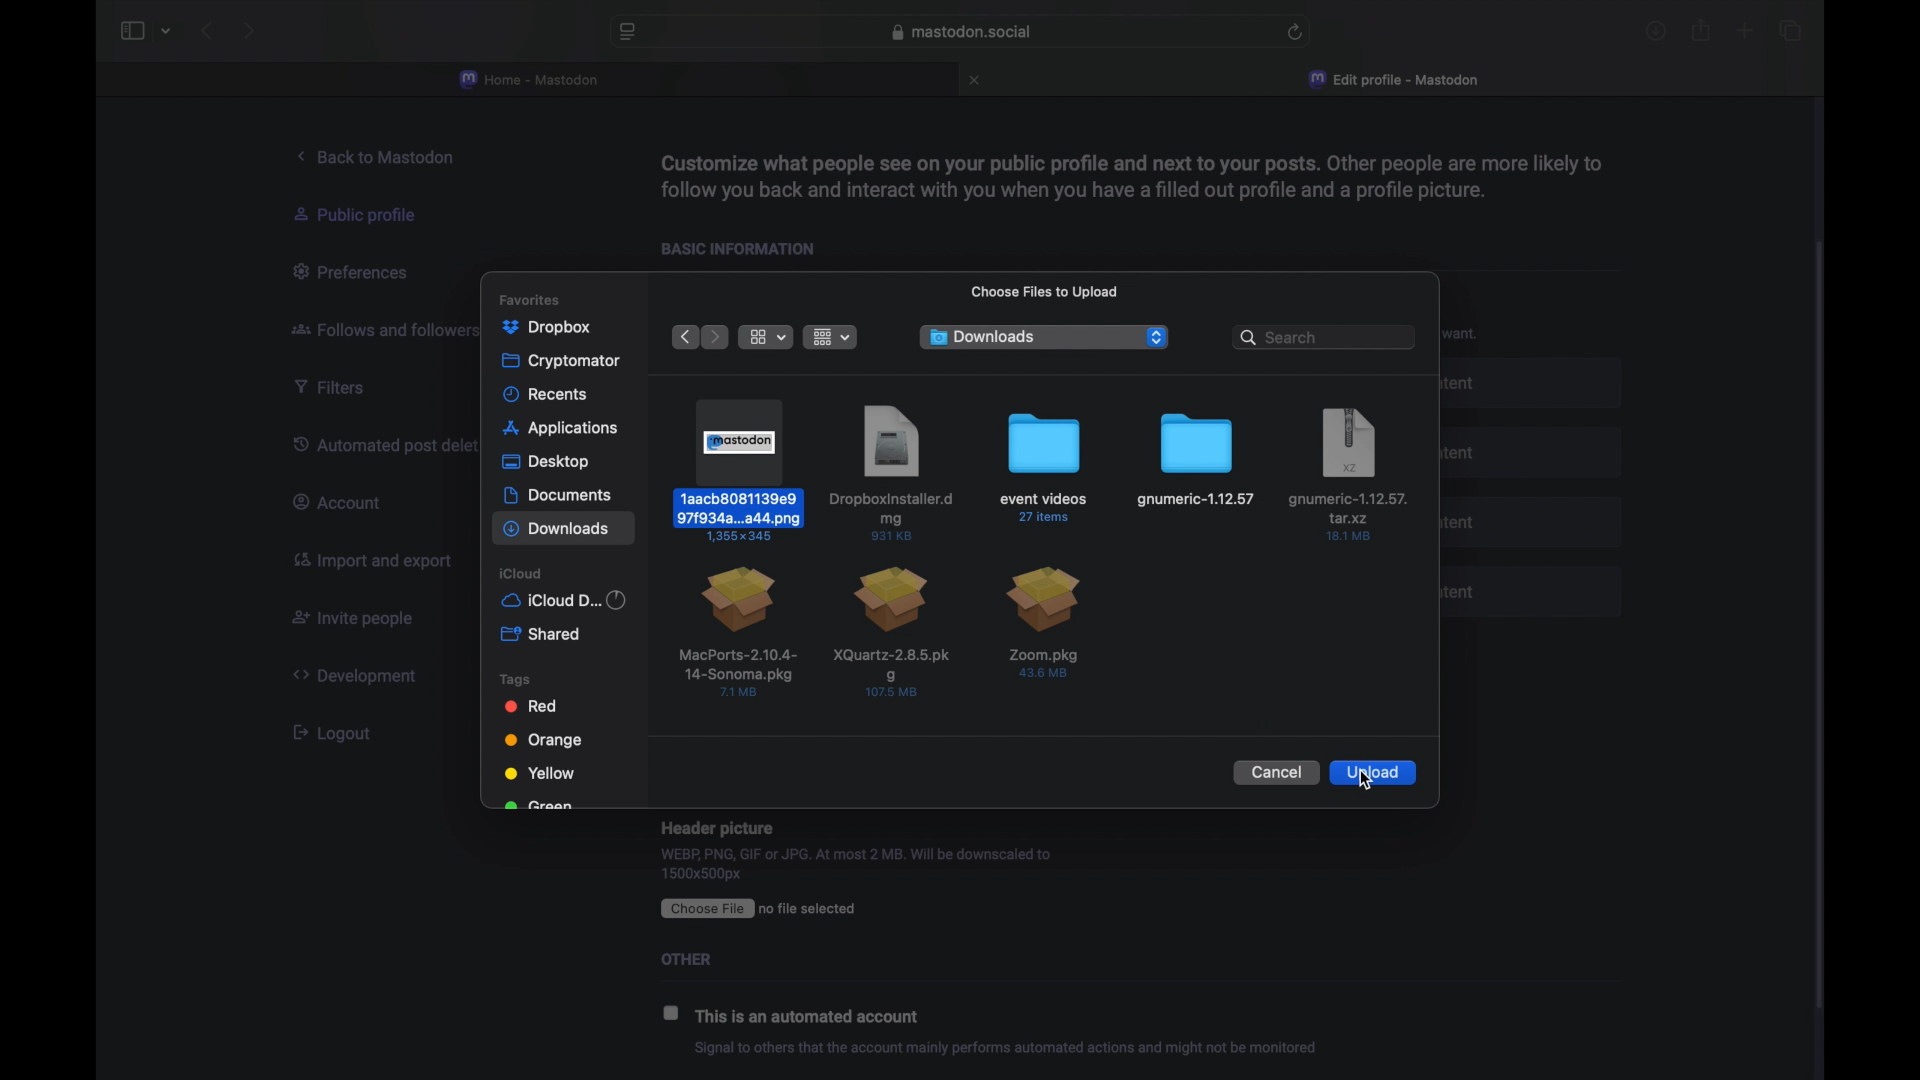 The height and width of the screenshot is (1080, 1920). I want to click on <> Development, so click(362, 675).